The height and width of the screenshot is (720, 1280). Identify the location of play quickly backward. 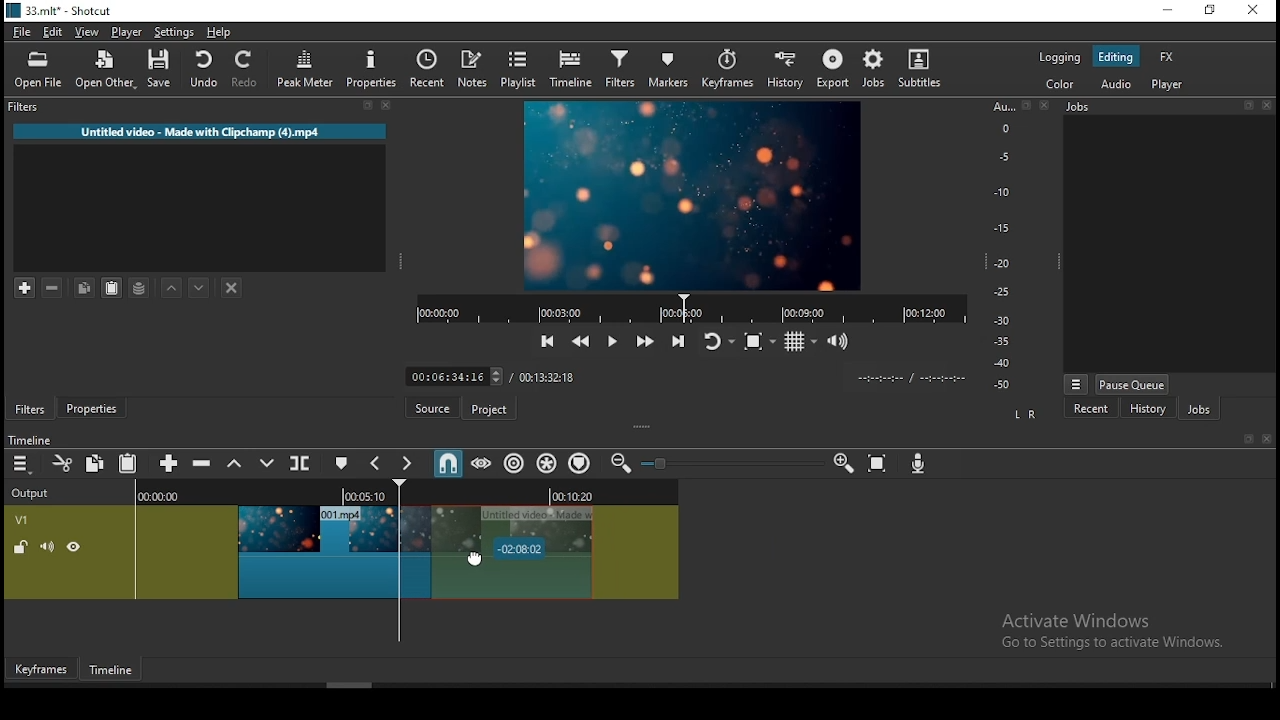
(579, 339).